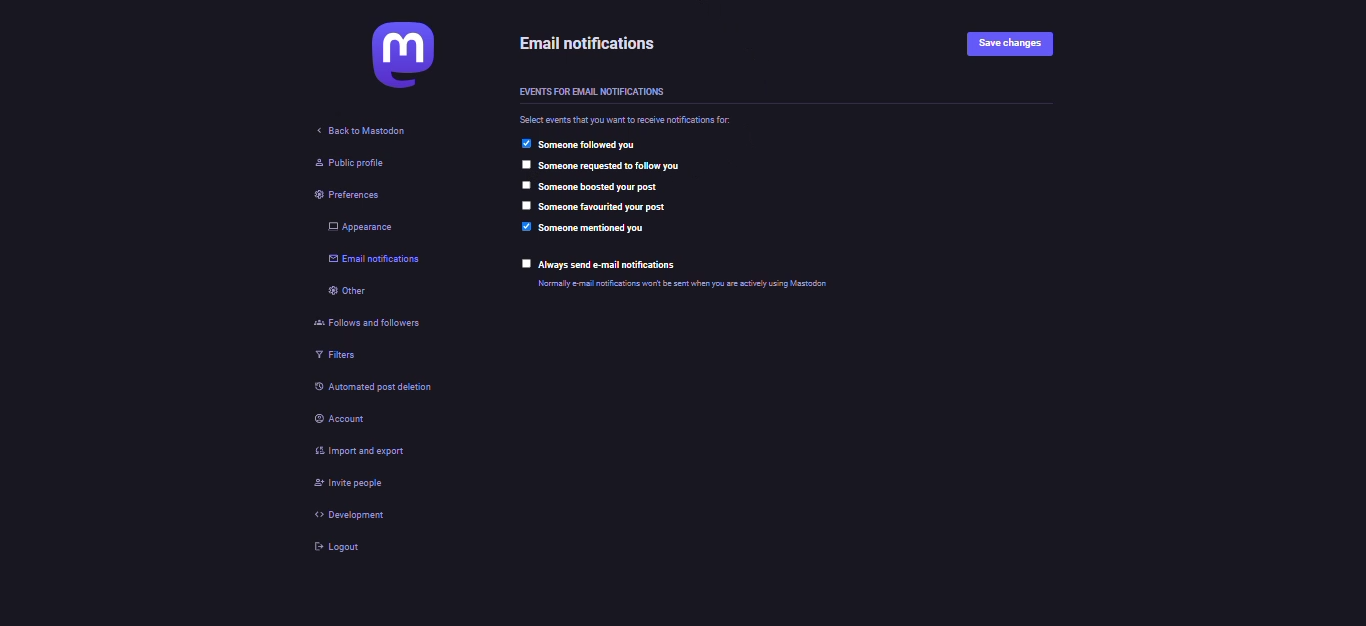  I want to click on back to mastodon, so click(365, 131).